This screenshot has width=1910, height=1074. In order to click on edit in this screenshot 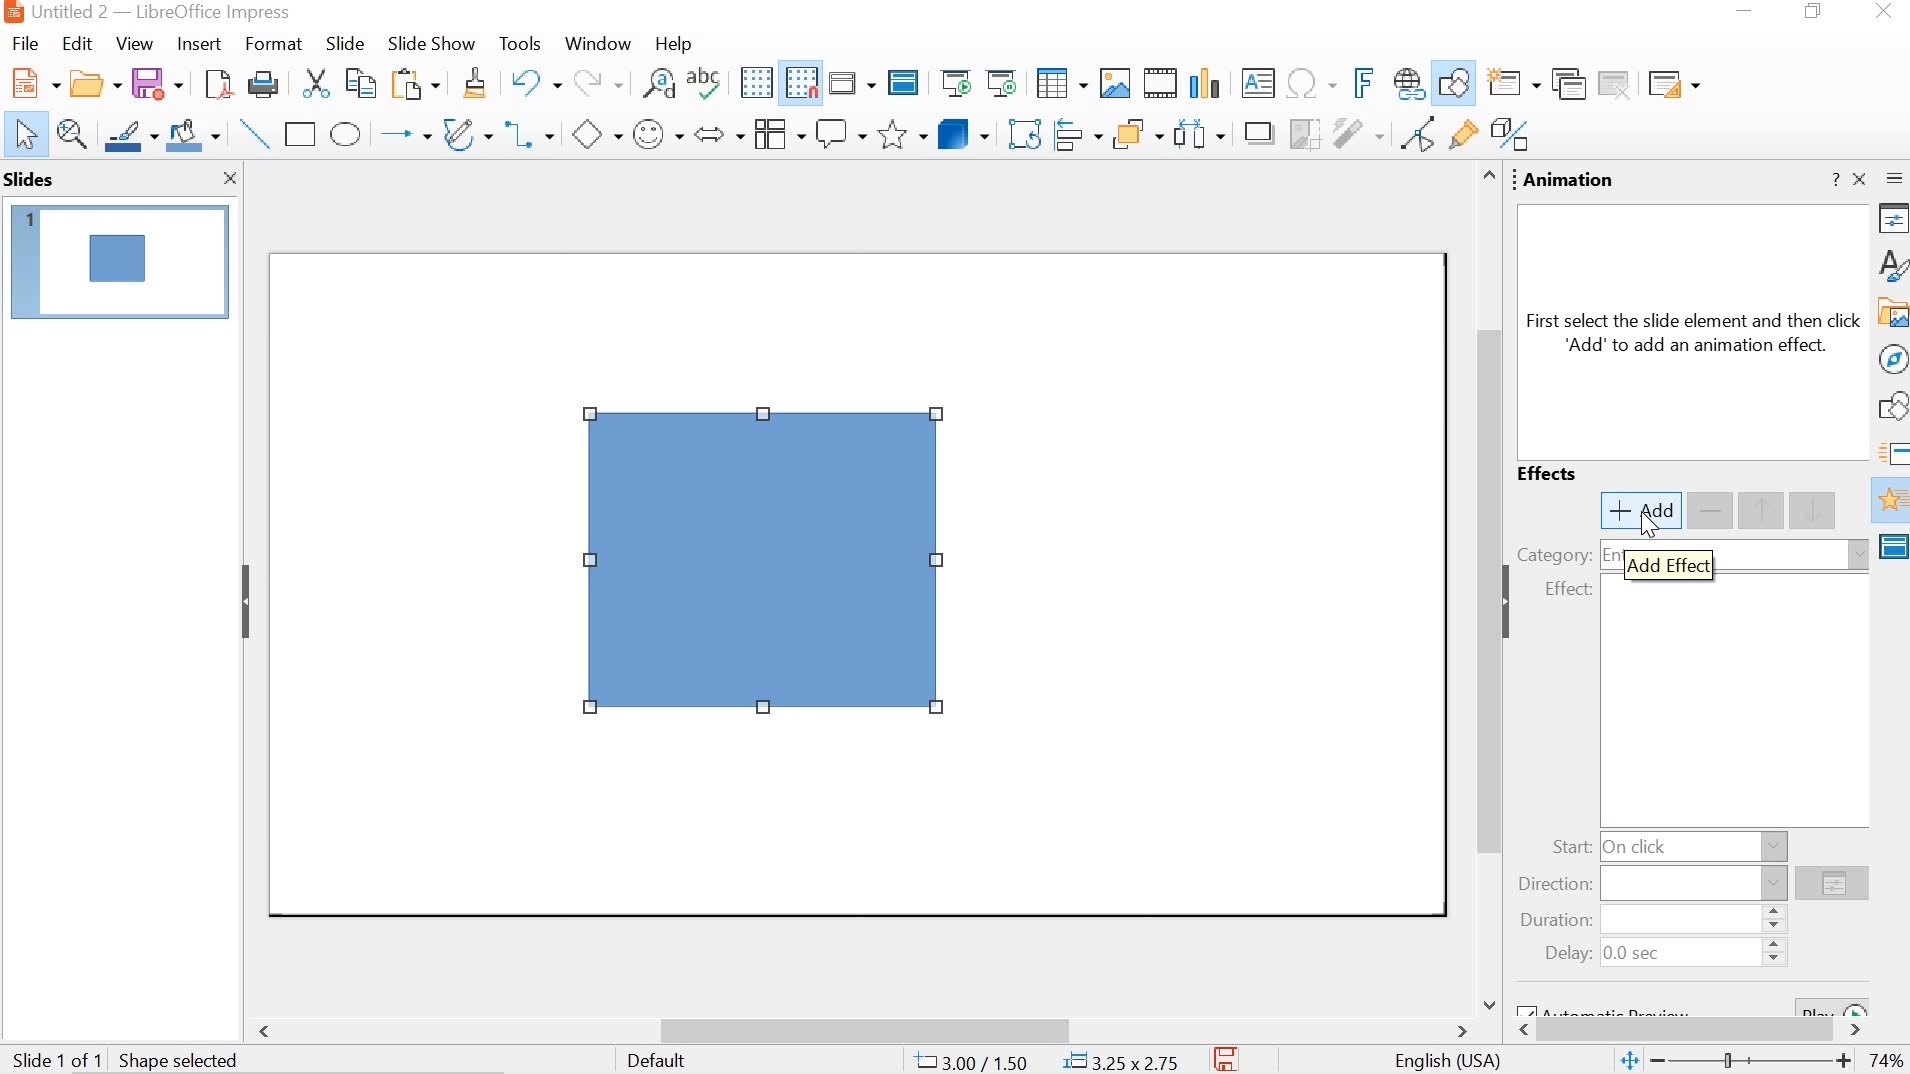, I will do `click(78, 46)`.